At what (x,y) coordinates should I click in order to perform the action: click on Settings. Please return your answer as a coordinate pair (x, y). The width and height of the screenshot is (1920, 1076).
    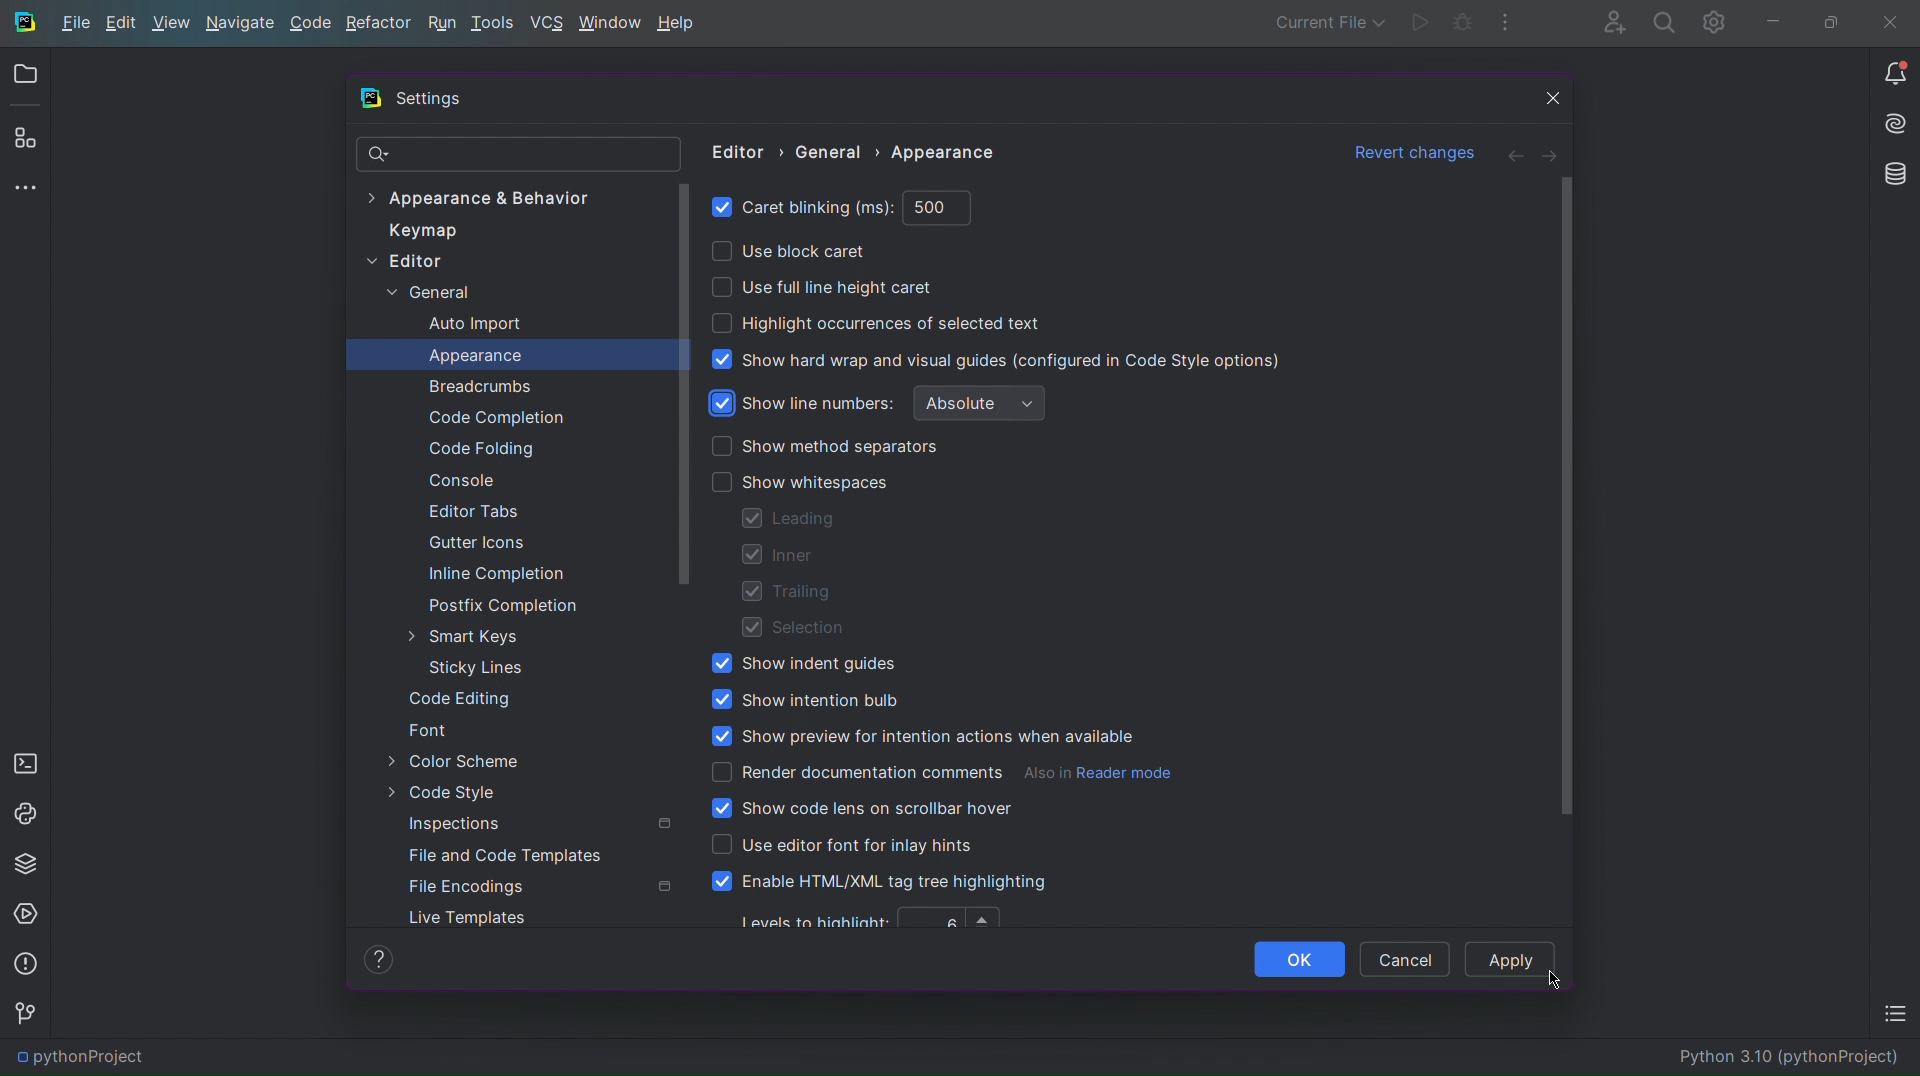
    Looking at the image, I should click on (1714, 22).